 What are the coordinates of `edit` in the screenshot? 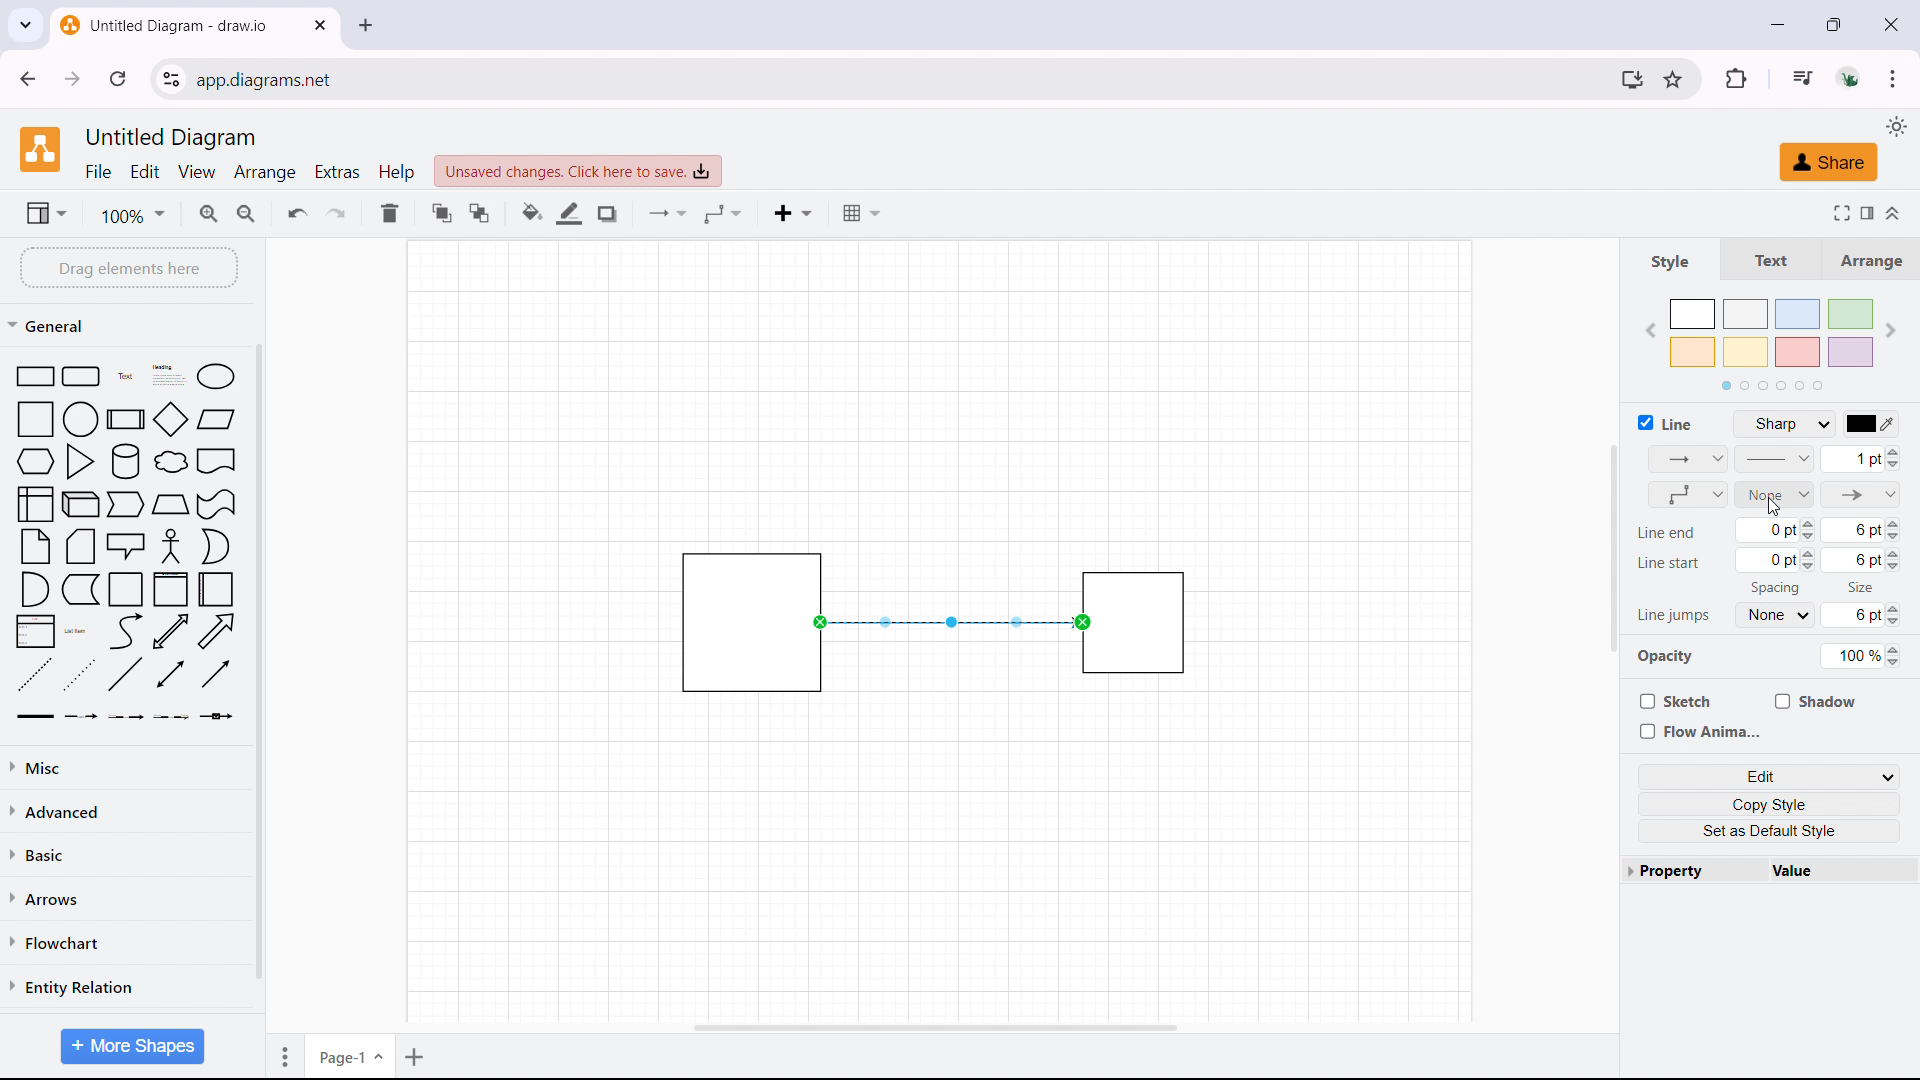 It's located at (1770, 776).